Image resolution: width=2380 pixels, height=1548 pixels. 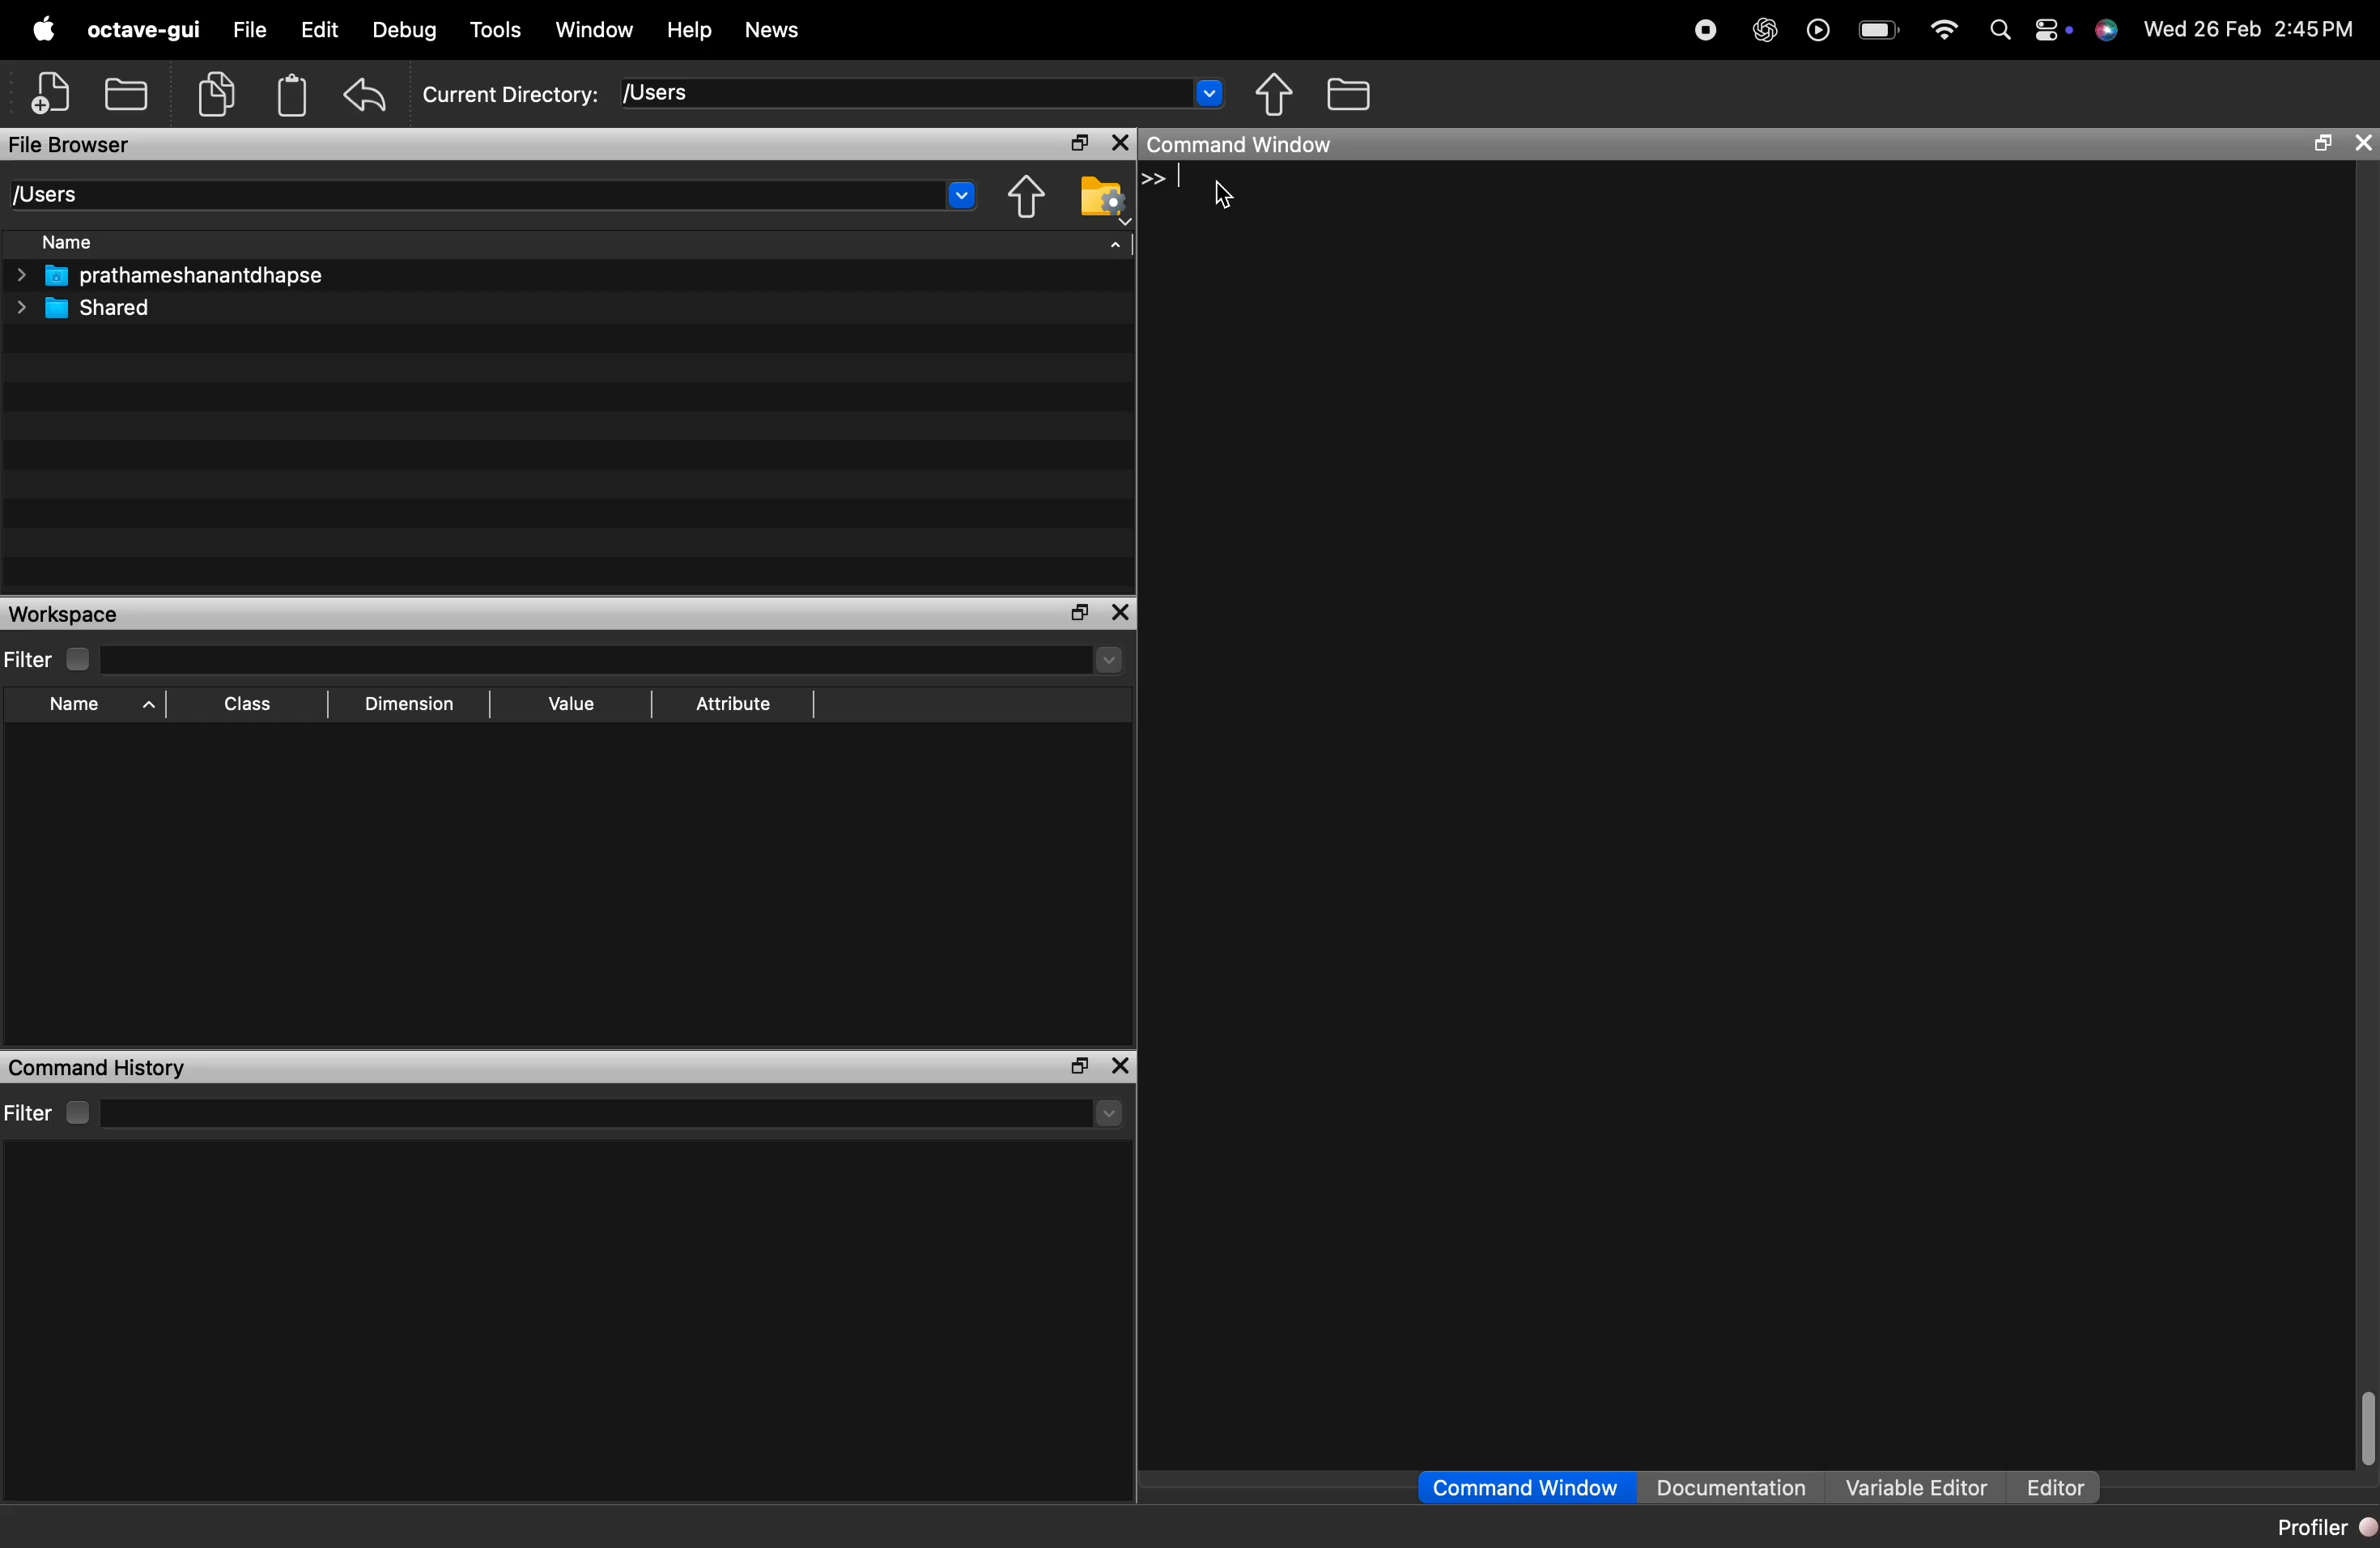 What do you see at coordinates (82, 241) in the screenshot?
I see `Name` at bounding box center [82, 241].